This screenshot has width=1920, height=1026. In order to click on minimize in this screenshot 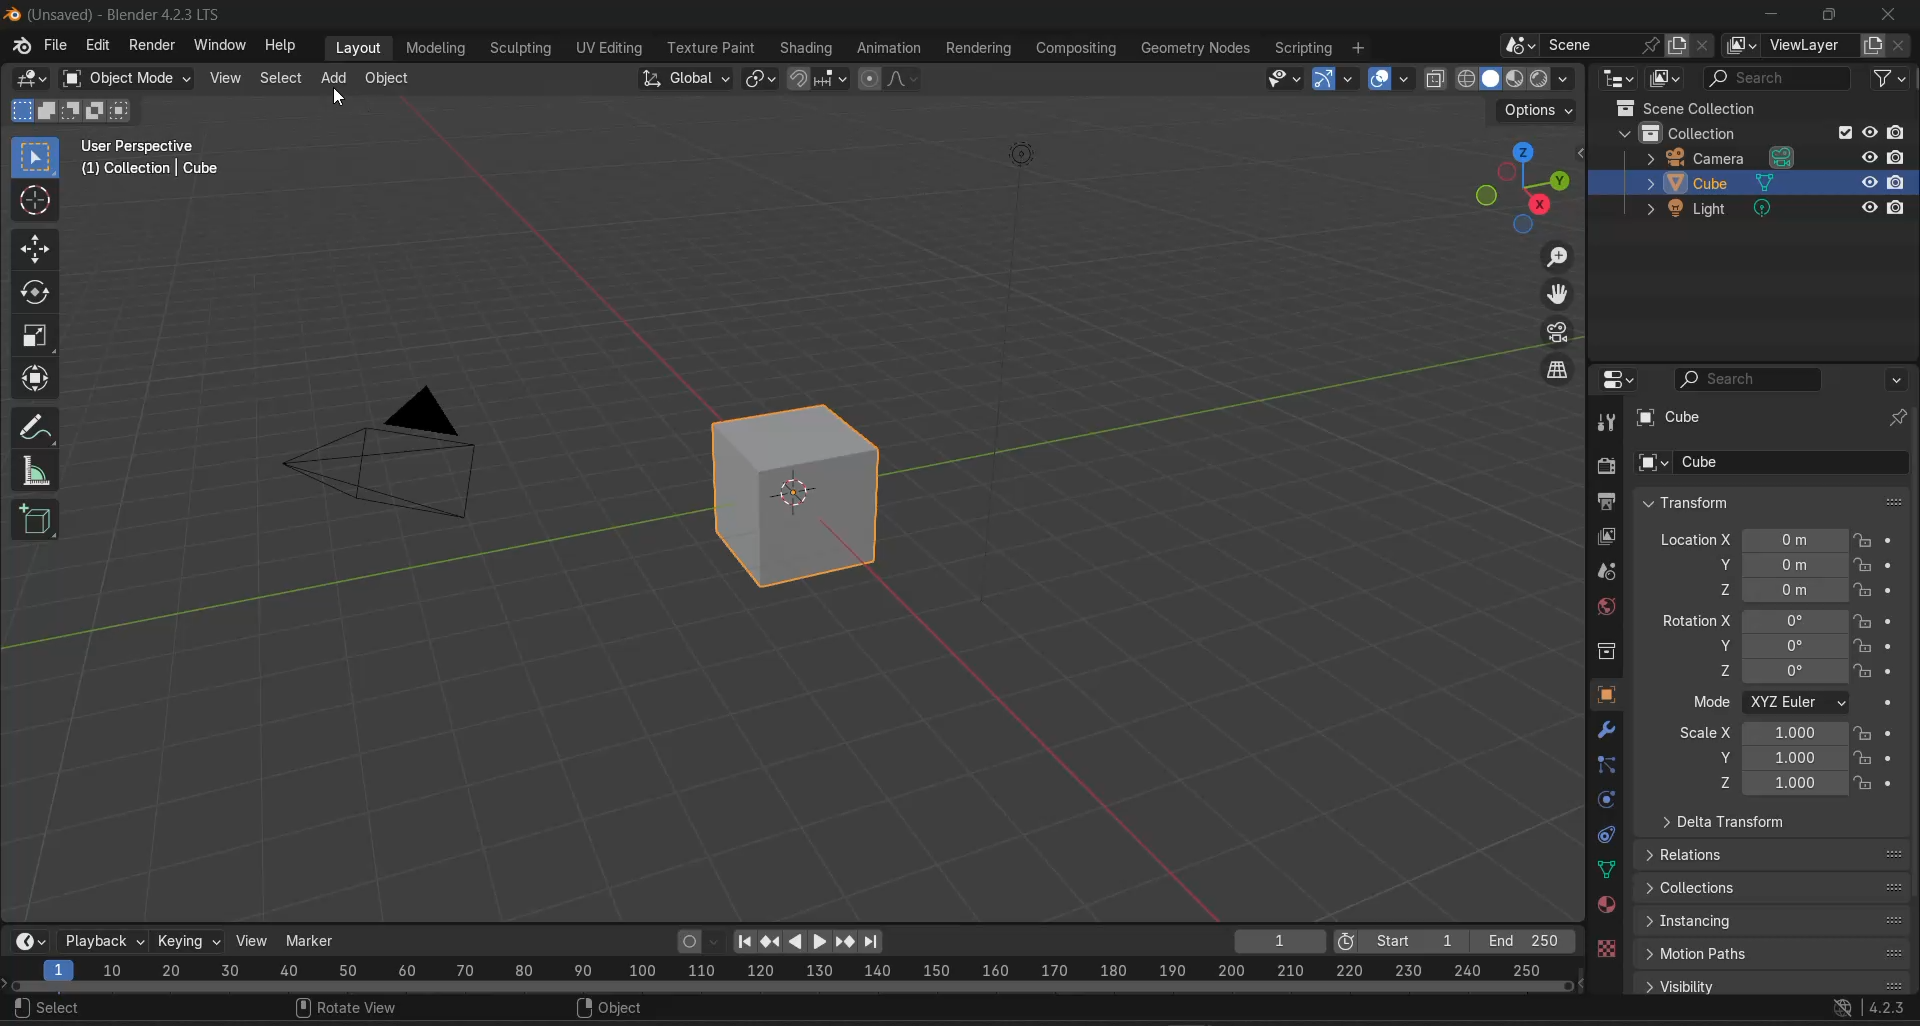, I will do `click(1770, 15)`.